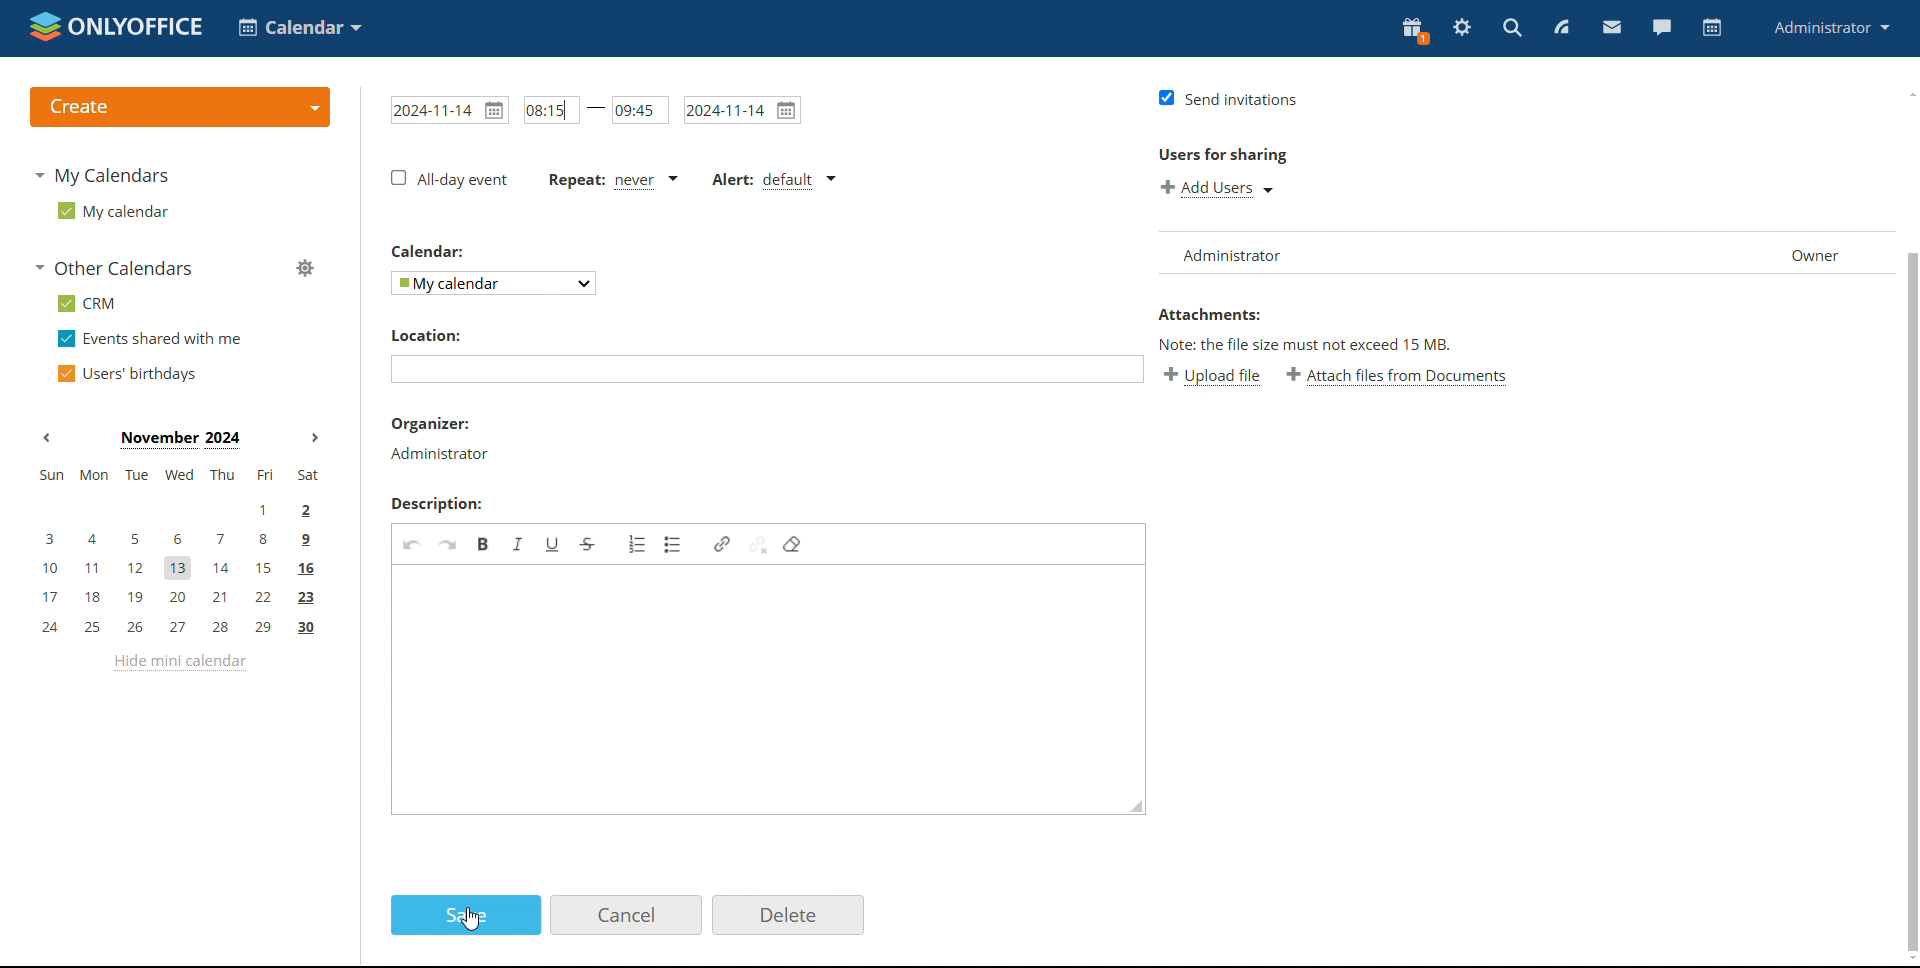 The height and width of the screenshot is (968, 1920). Describe the element at coordinates (172, 538) in the screenshot. I see `3, 4, 5, 6, 7, 8, 9` at that location.